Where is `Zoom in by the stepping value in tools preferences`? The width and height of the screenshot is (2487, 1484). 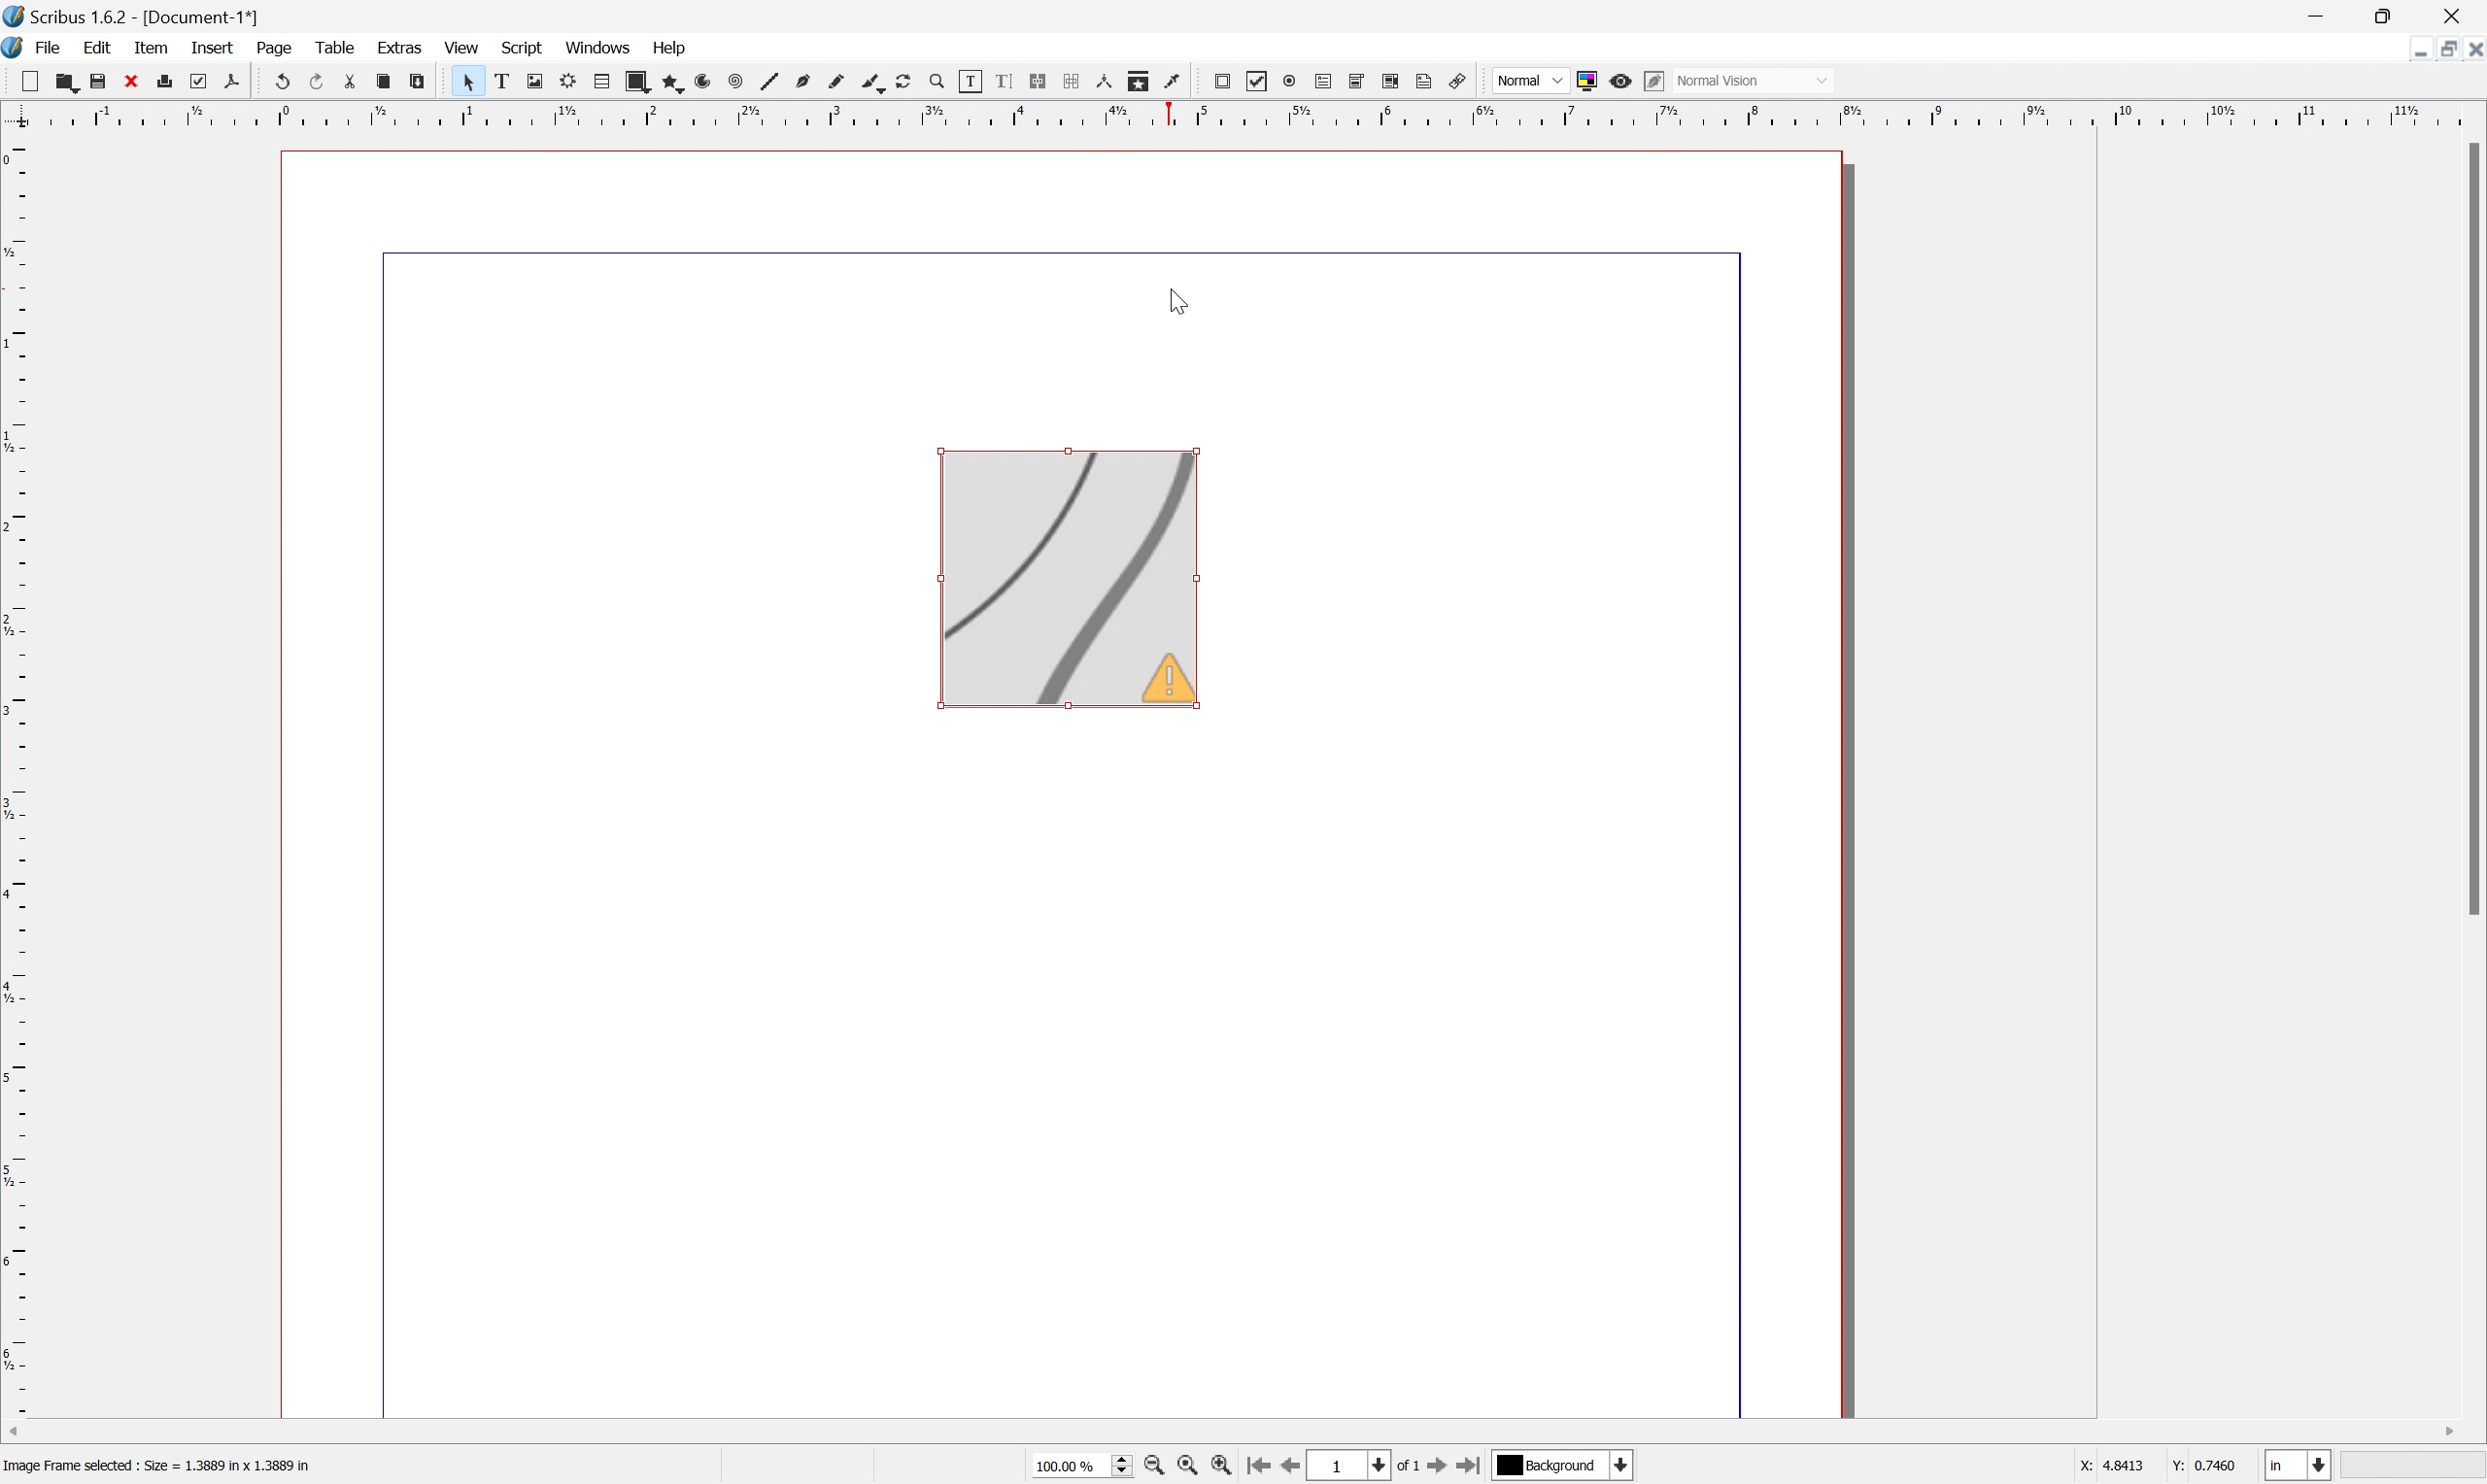 Zoom in by the stepping value in tools preferences is located at coordinates (1222, 1469).